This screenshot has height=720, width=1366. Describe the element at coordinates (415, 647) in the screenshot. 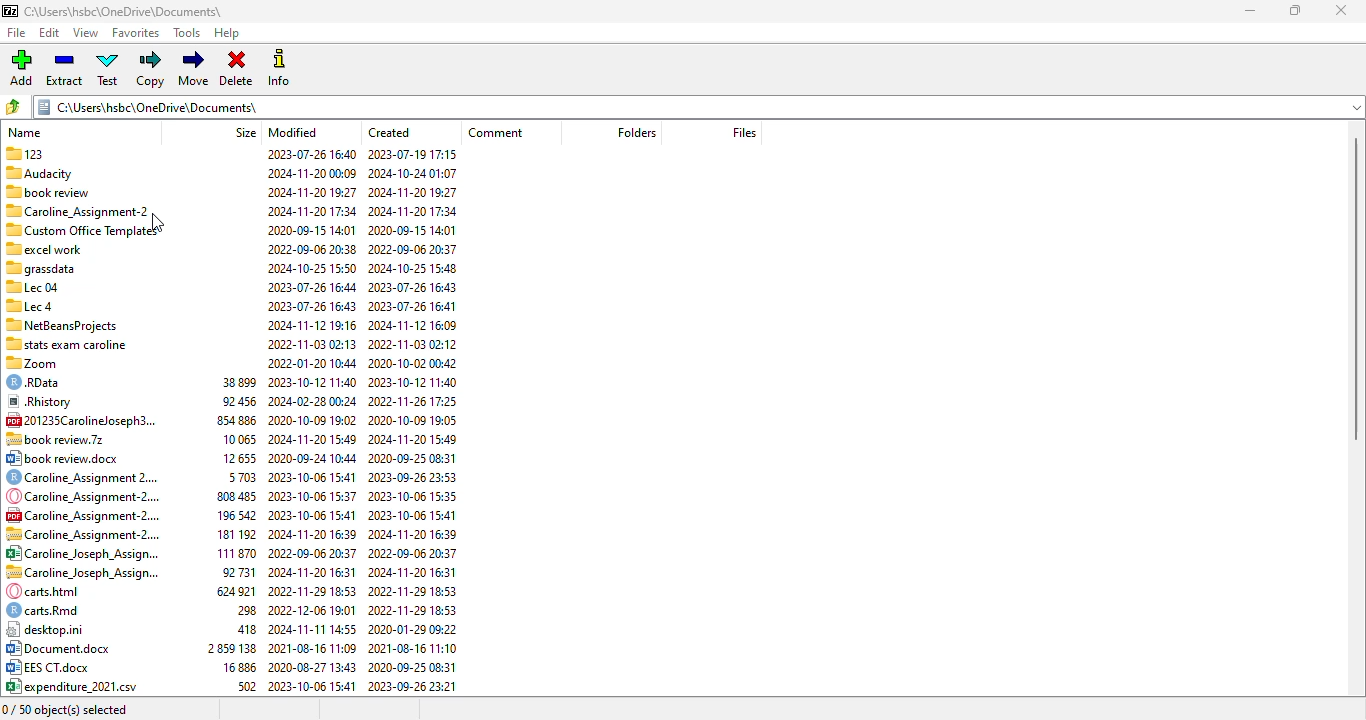

I see `2021-08-16 11:10` at that location.